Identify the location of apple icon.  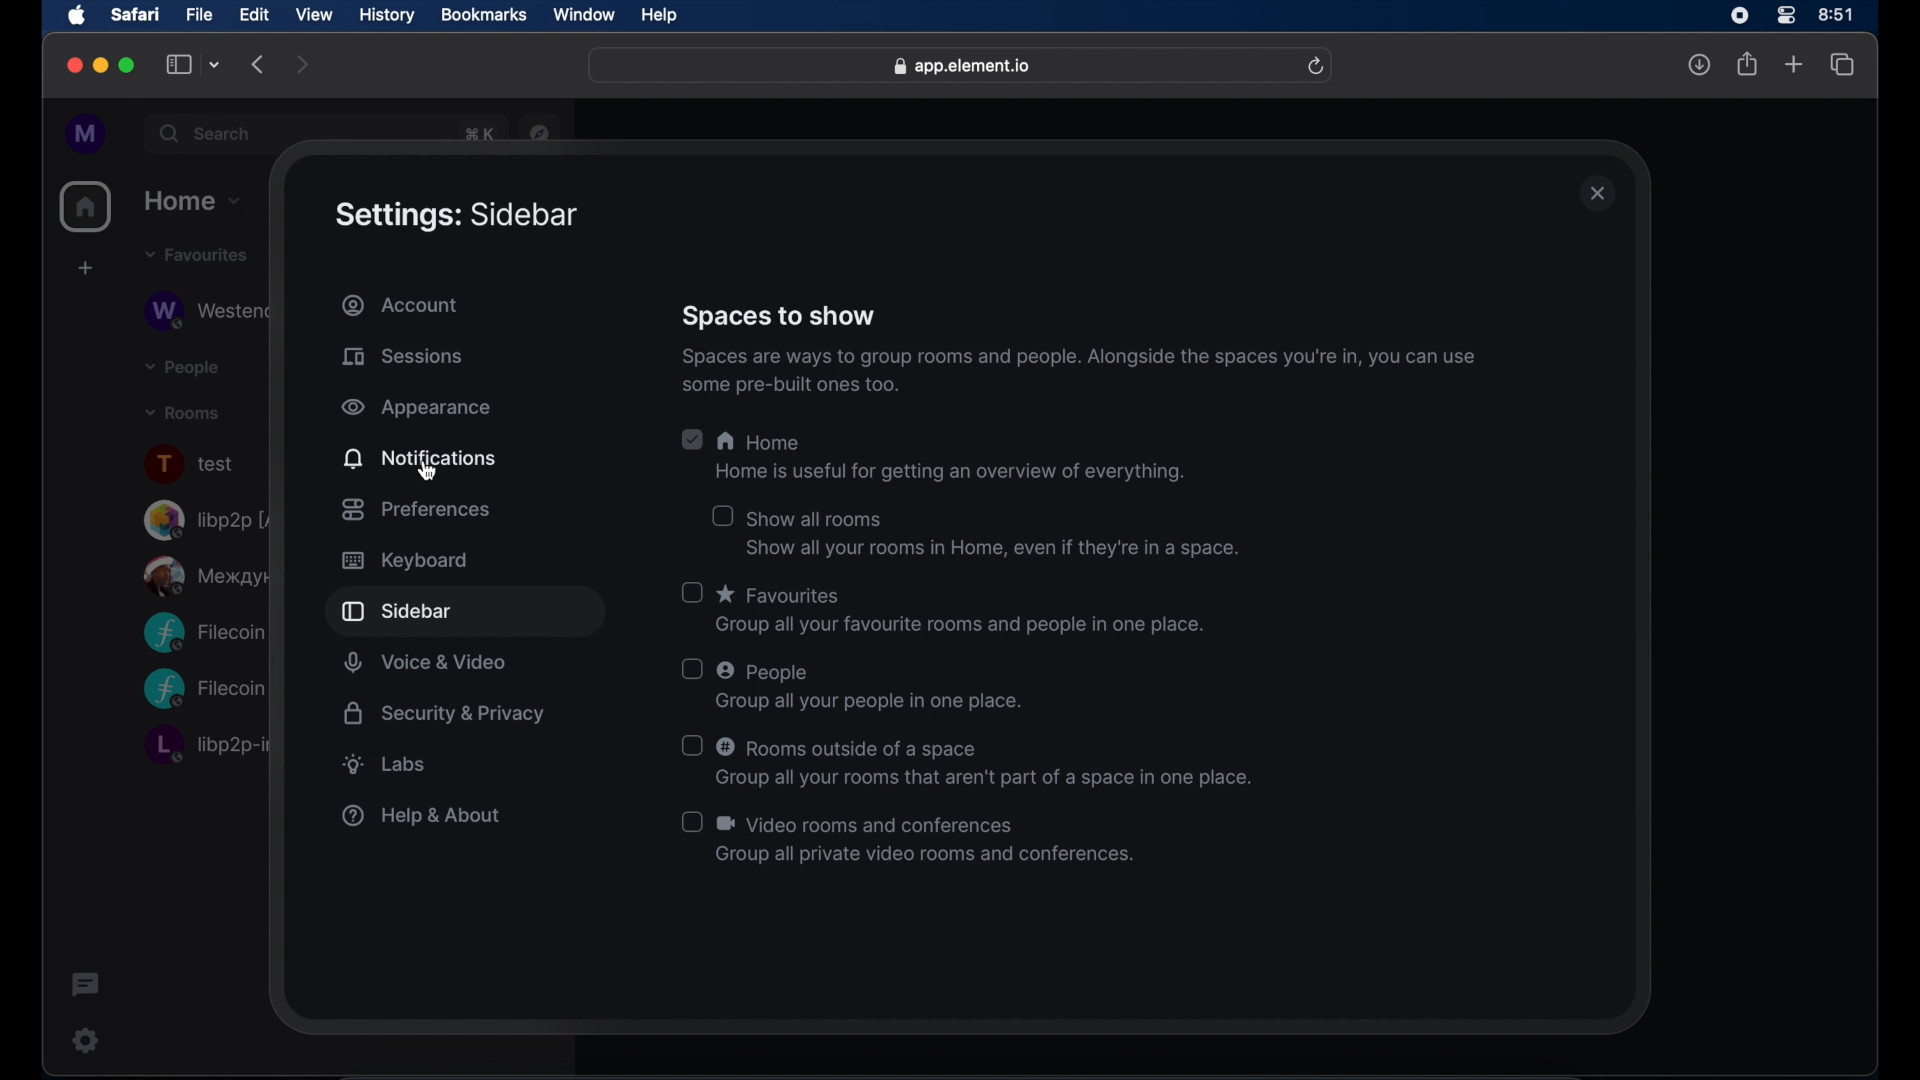
(77, 16).